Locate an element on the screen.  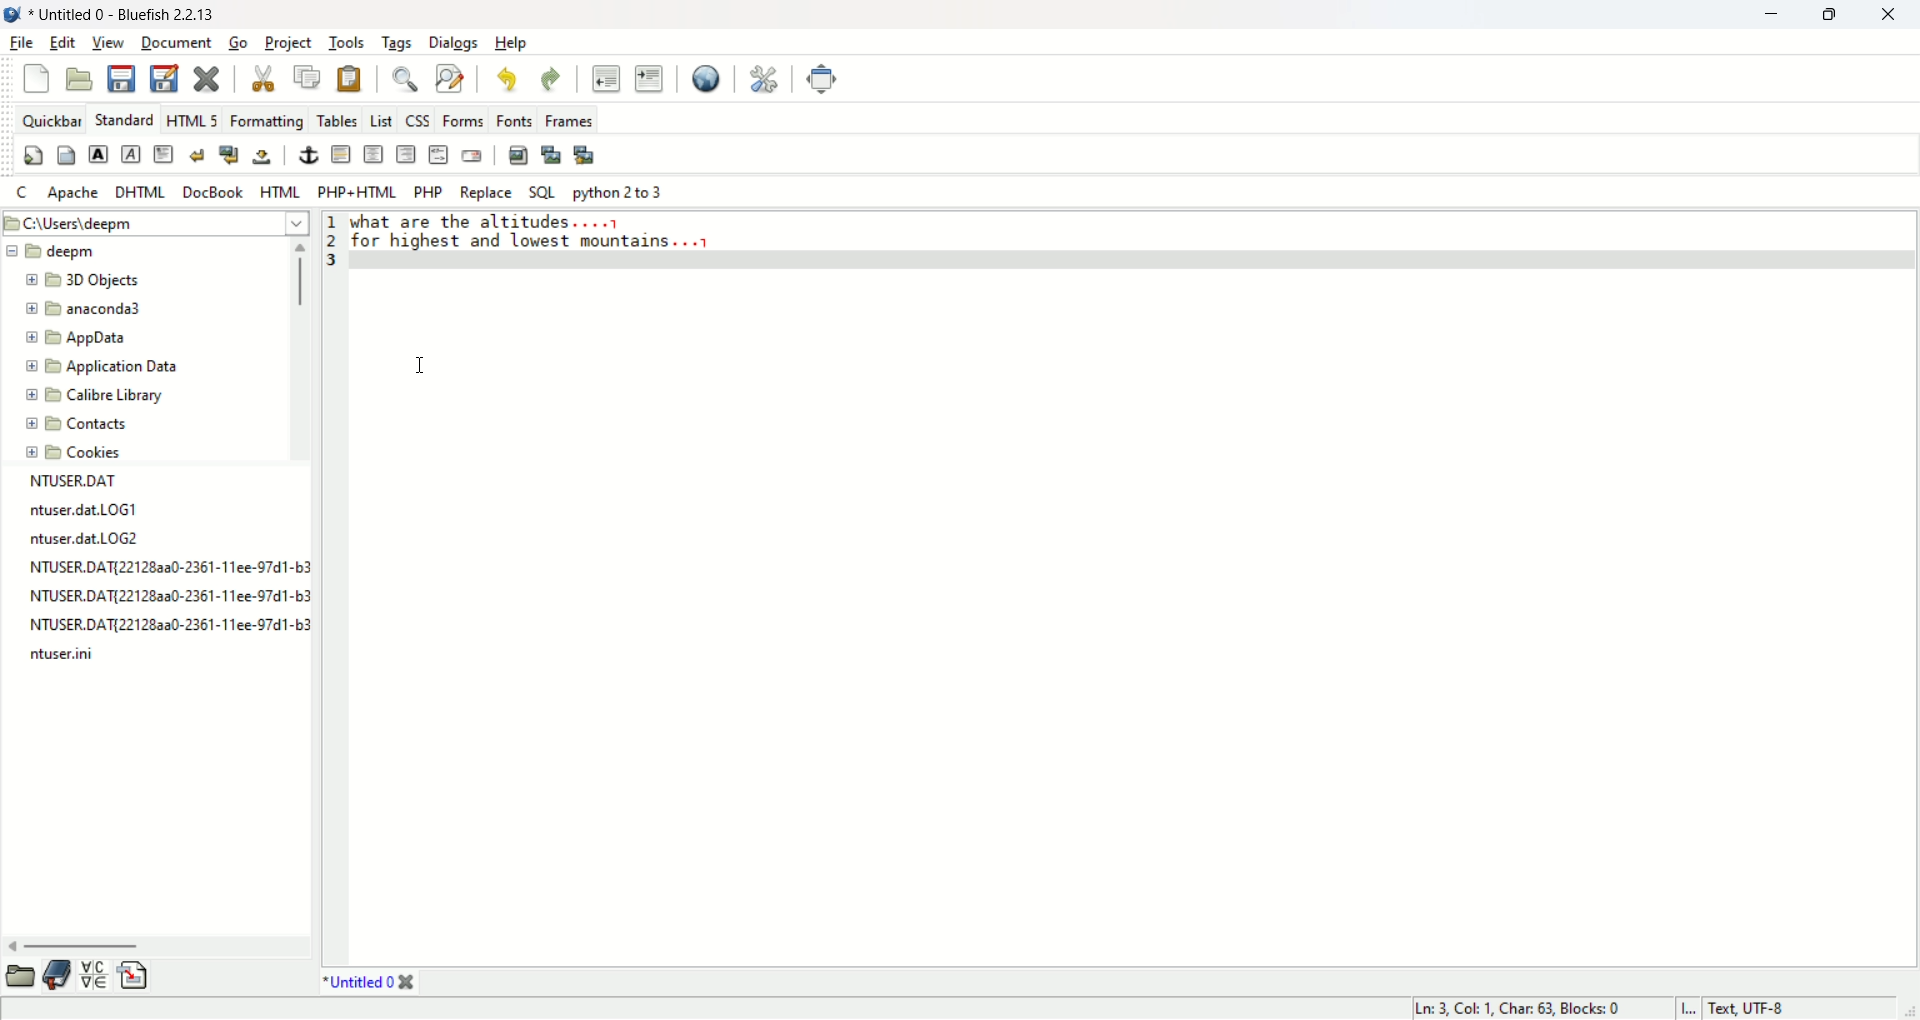
application is located at coordinates (103, 367).